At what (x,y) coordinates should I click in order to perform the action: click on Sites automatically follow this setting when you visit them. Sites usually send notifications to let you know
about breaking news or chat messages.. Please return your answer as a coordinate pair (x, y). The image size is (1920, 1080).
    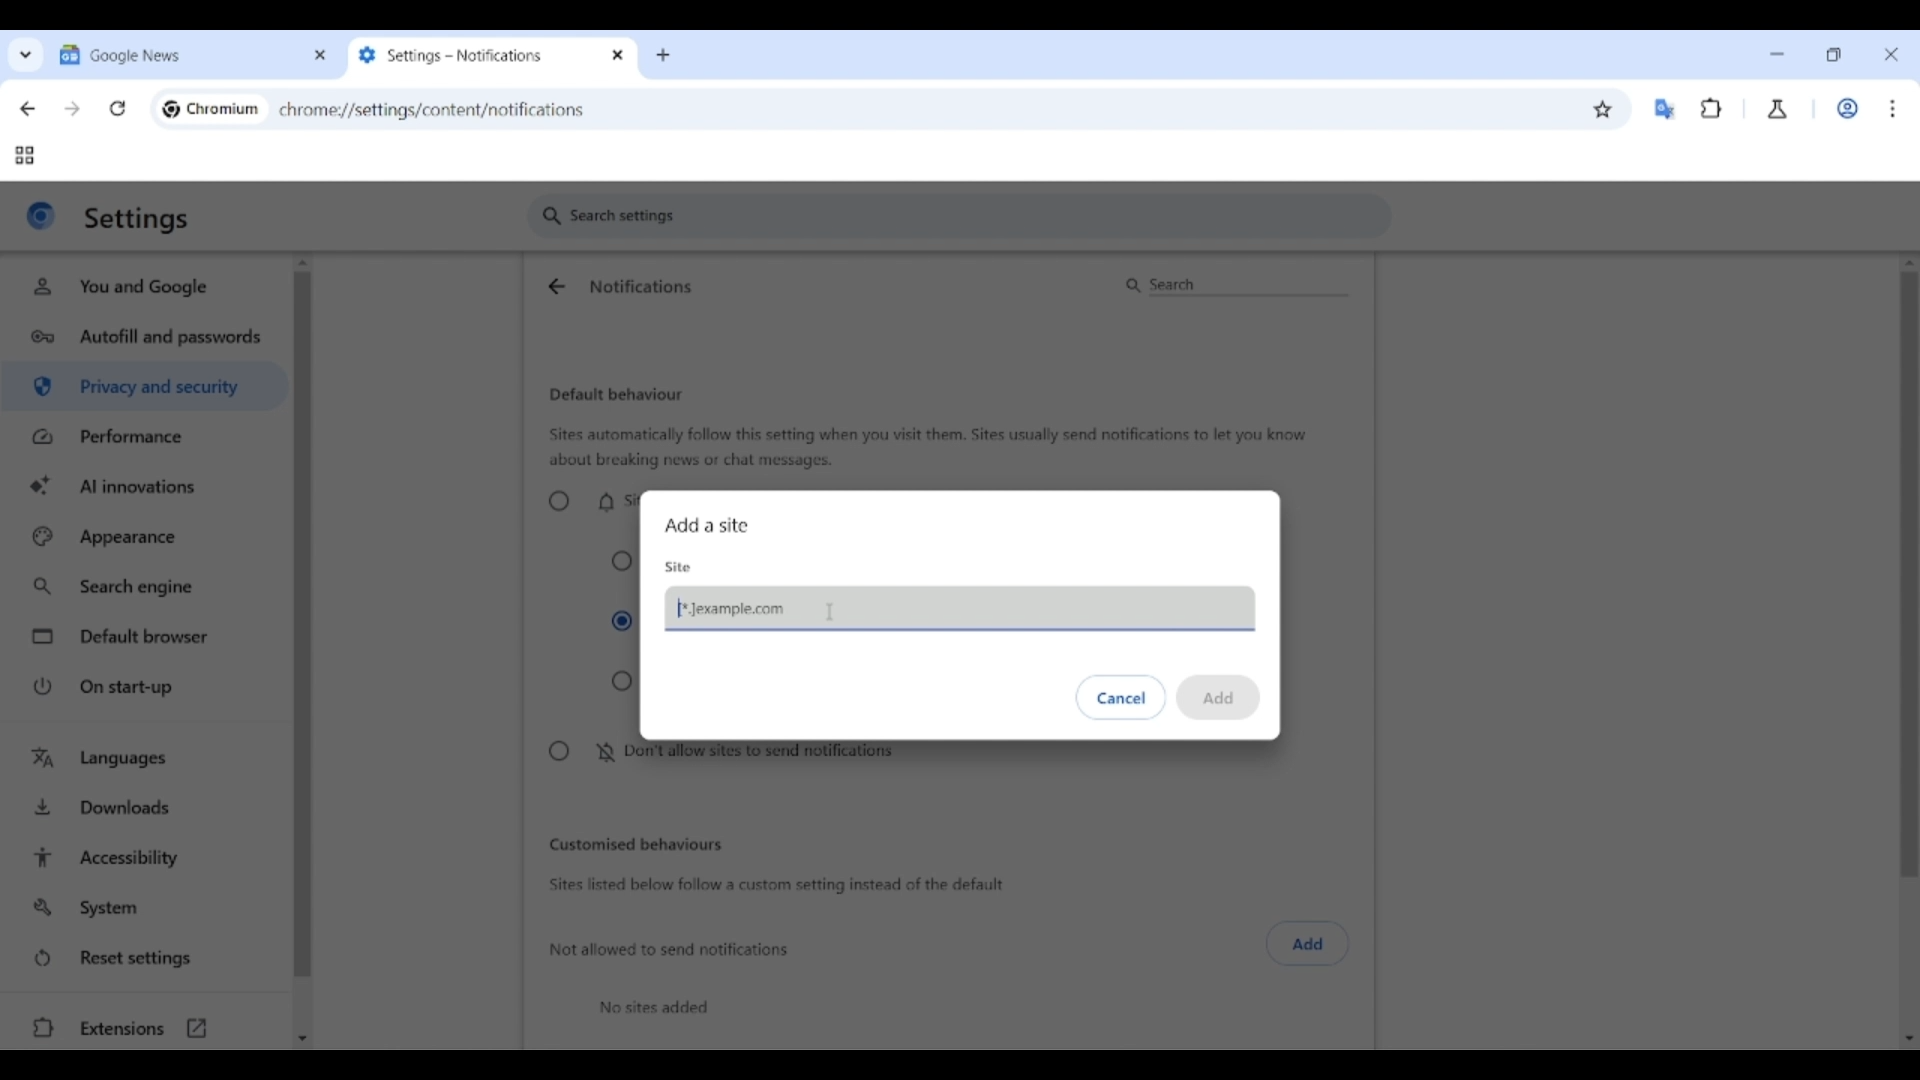
    Looking at the image, I should click on (928, 448).